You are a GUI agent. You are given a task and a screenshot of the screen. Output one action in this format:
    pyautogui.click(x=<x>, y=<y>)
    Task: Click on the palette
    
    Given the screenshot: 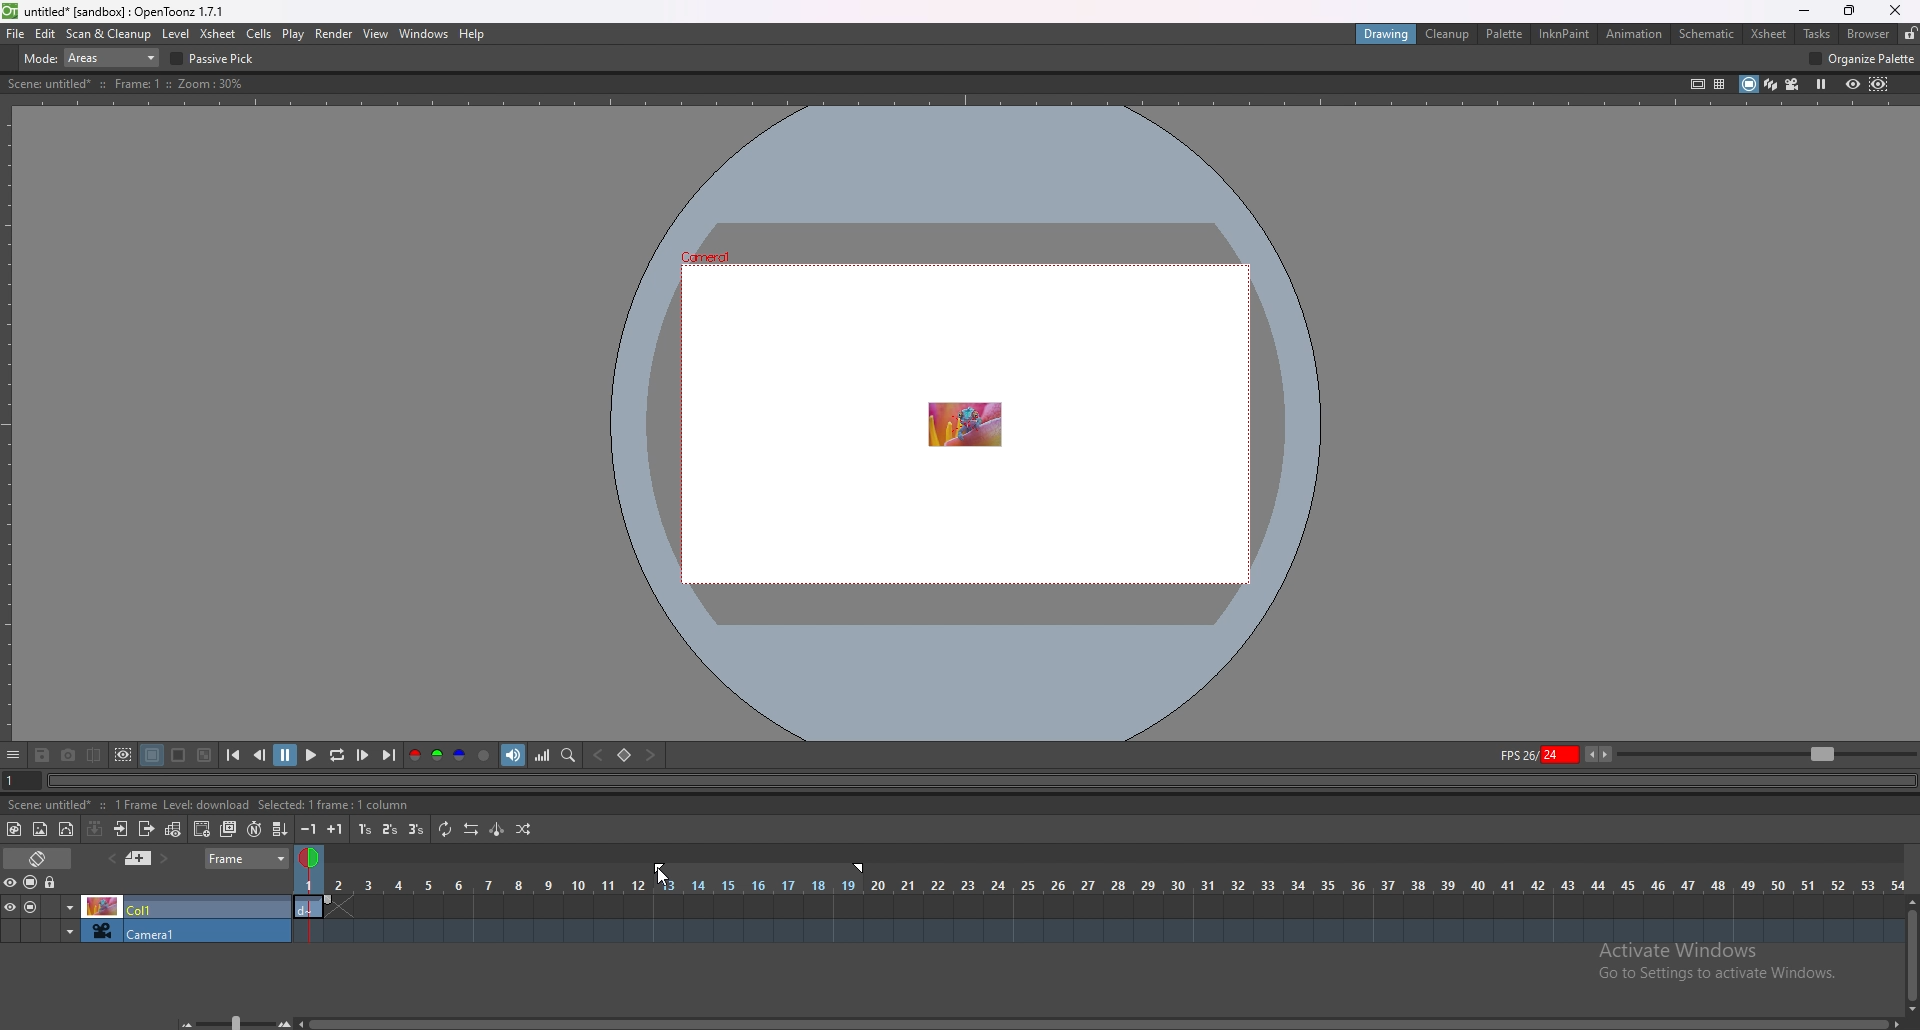 What is the action you would take?
    pyautogui.click(x=1506, y=34)
    